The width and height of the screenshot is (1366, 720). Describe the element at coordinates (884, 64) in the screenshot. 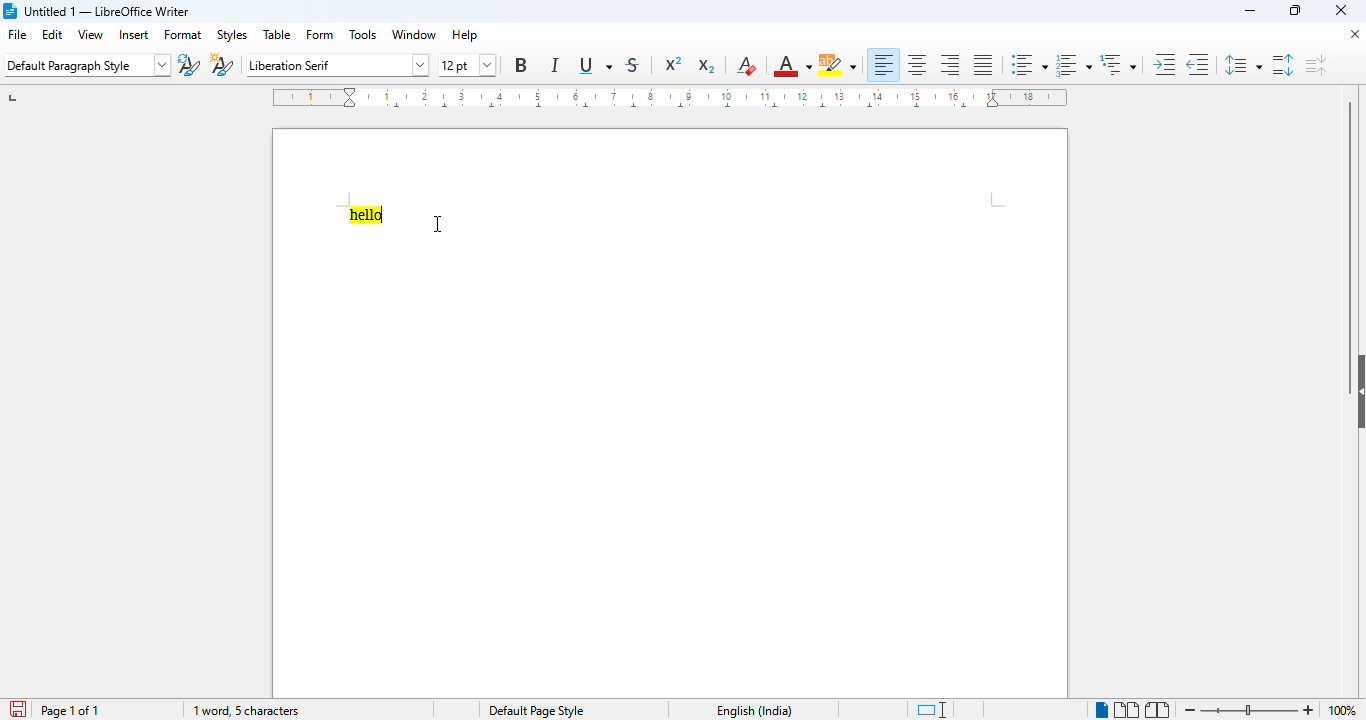

I see `align left` at that location.